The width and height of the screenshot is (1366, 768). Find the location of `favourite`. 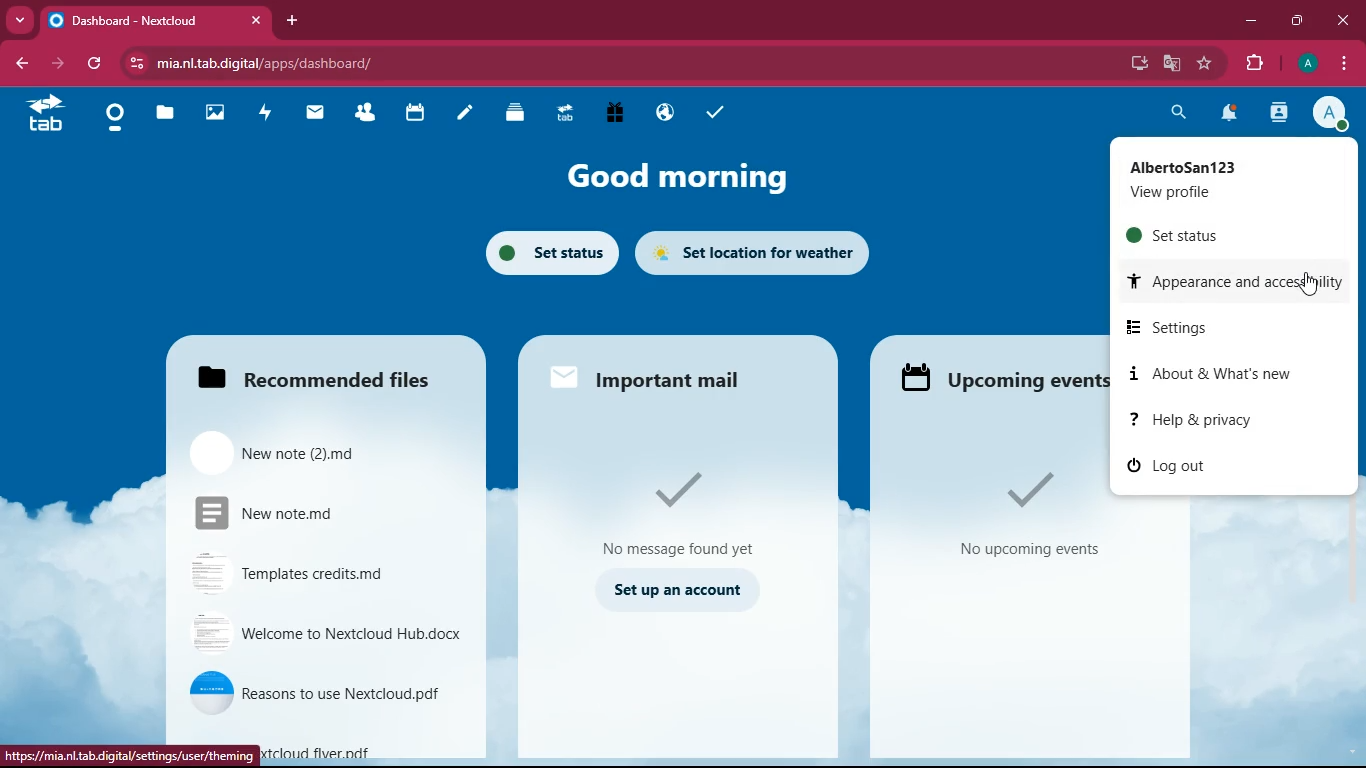

favourite is located at coordinates (1202, 64).